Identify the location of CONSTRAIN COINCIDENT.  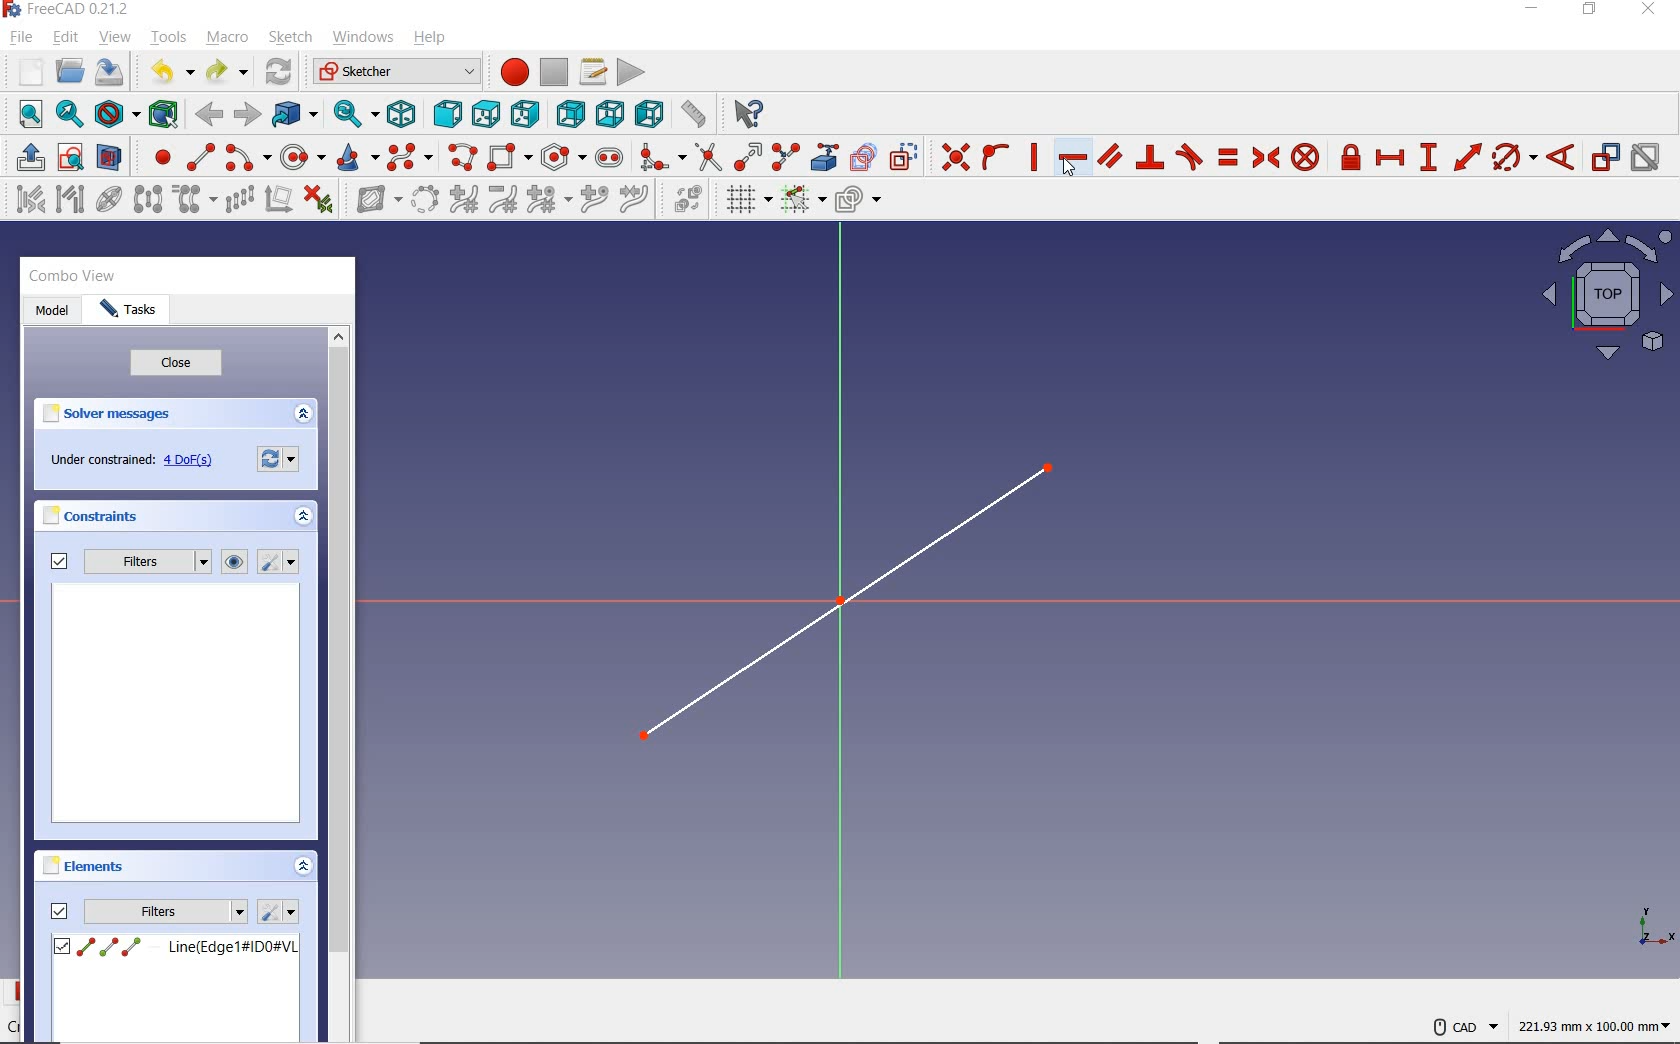
(956, 155).